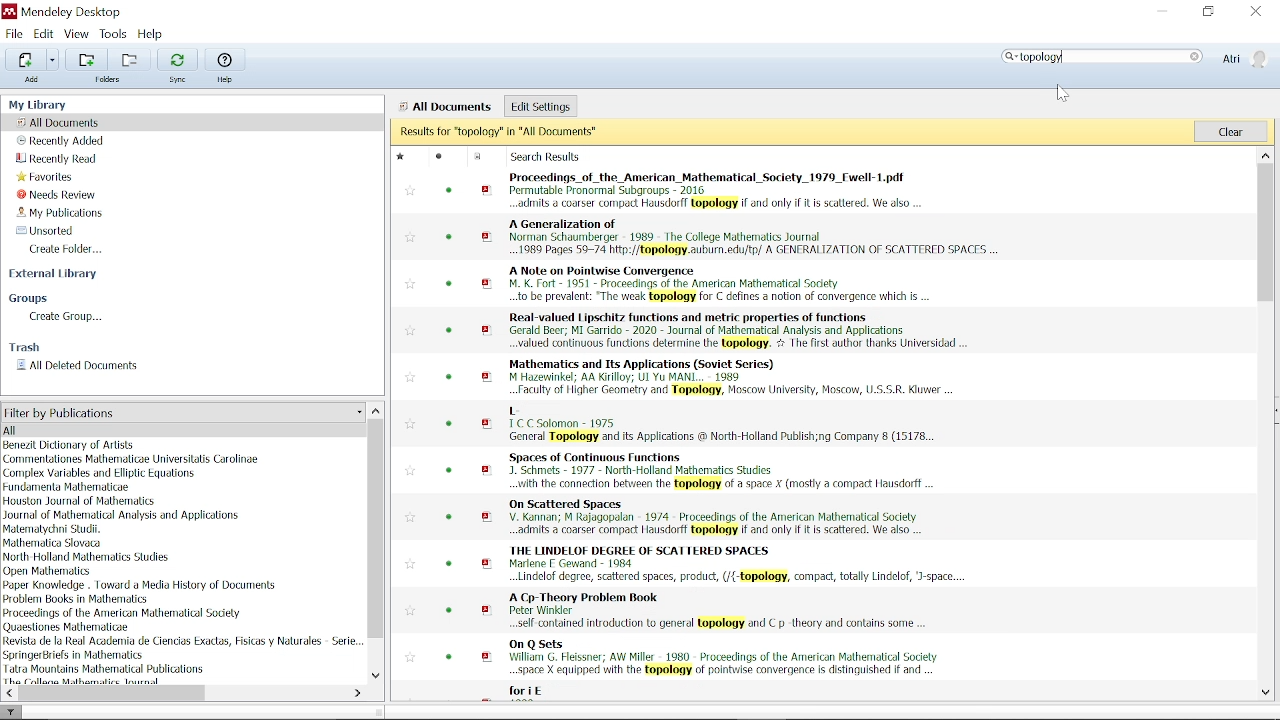 This screenshot has height=720, width=1280. I want to click on author, so click(78, 501).